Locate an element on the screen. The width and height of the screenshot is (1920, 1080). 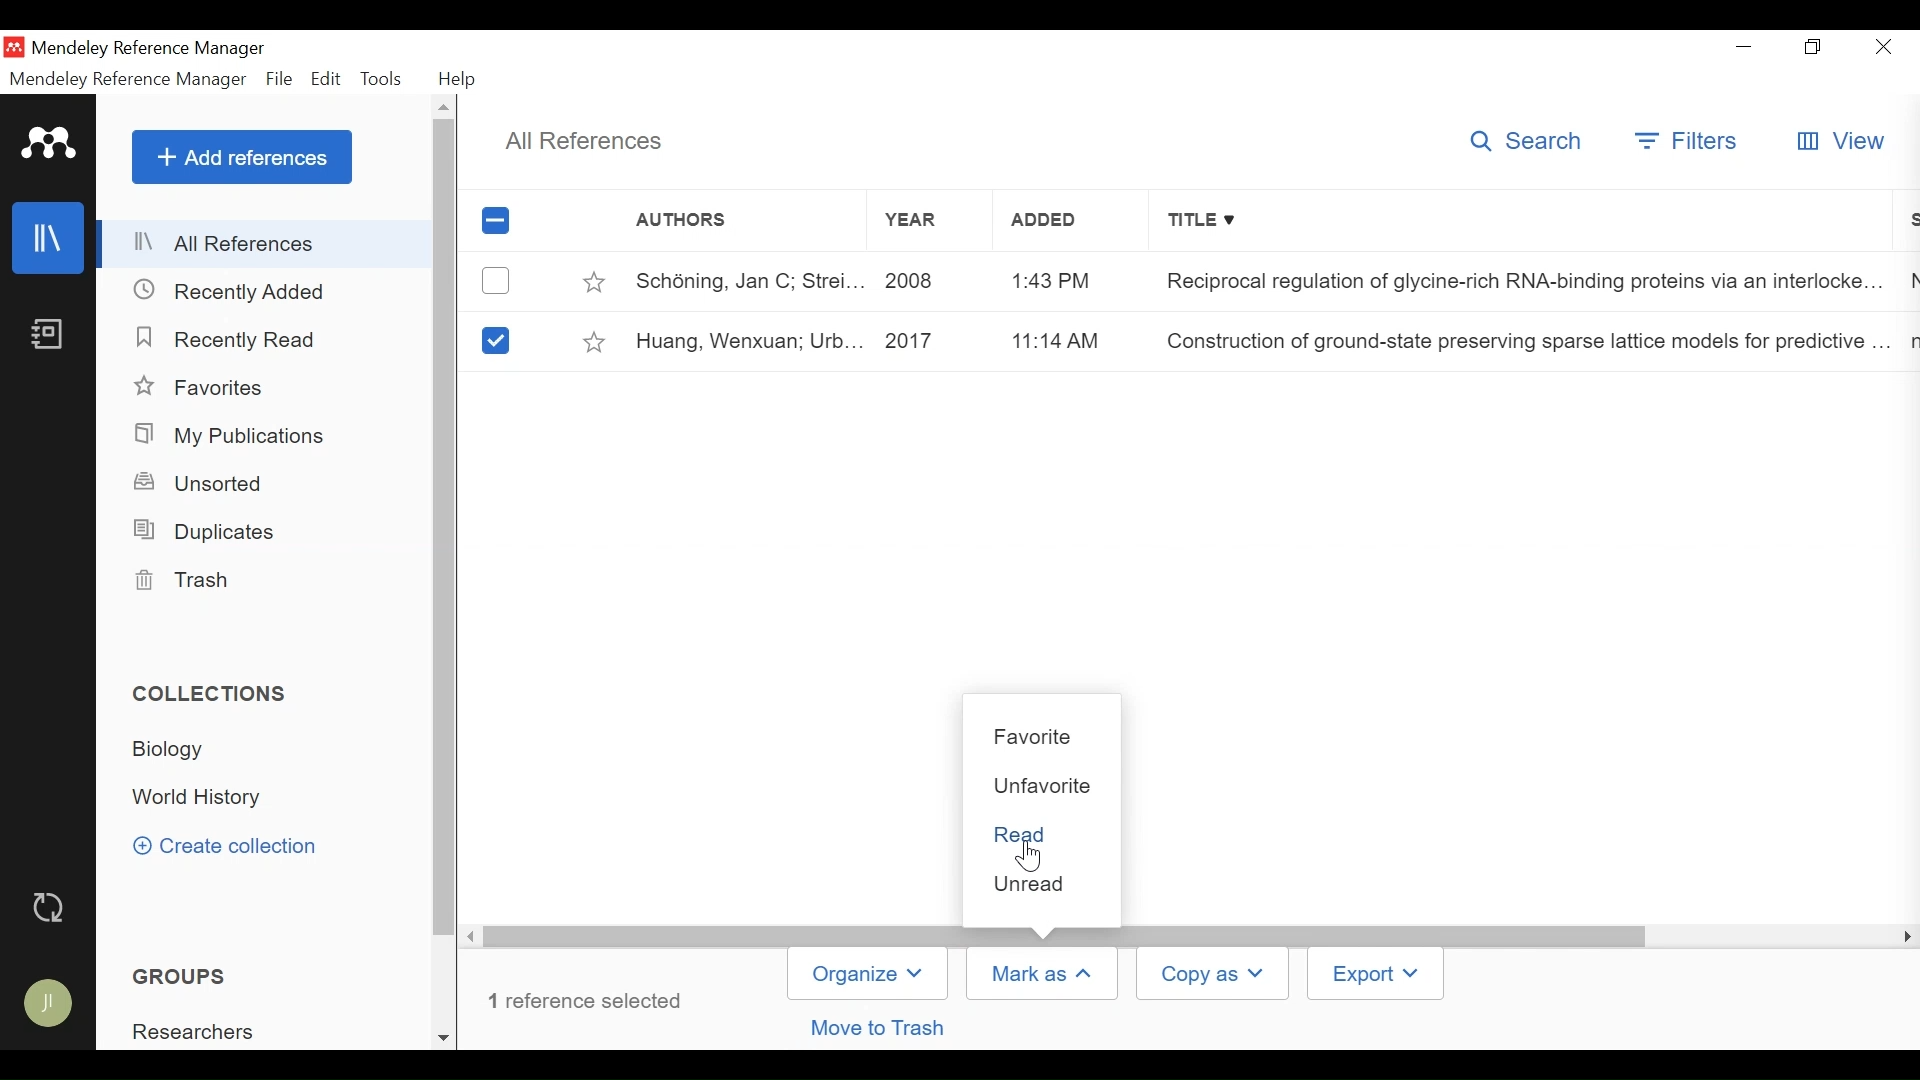
Favorites is located at coordinates (206, 386).